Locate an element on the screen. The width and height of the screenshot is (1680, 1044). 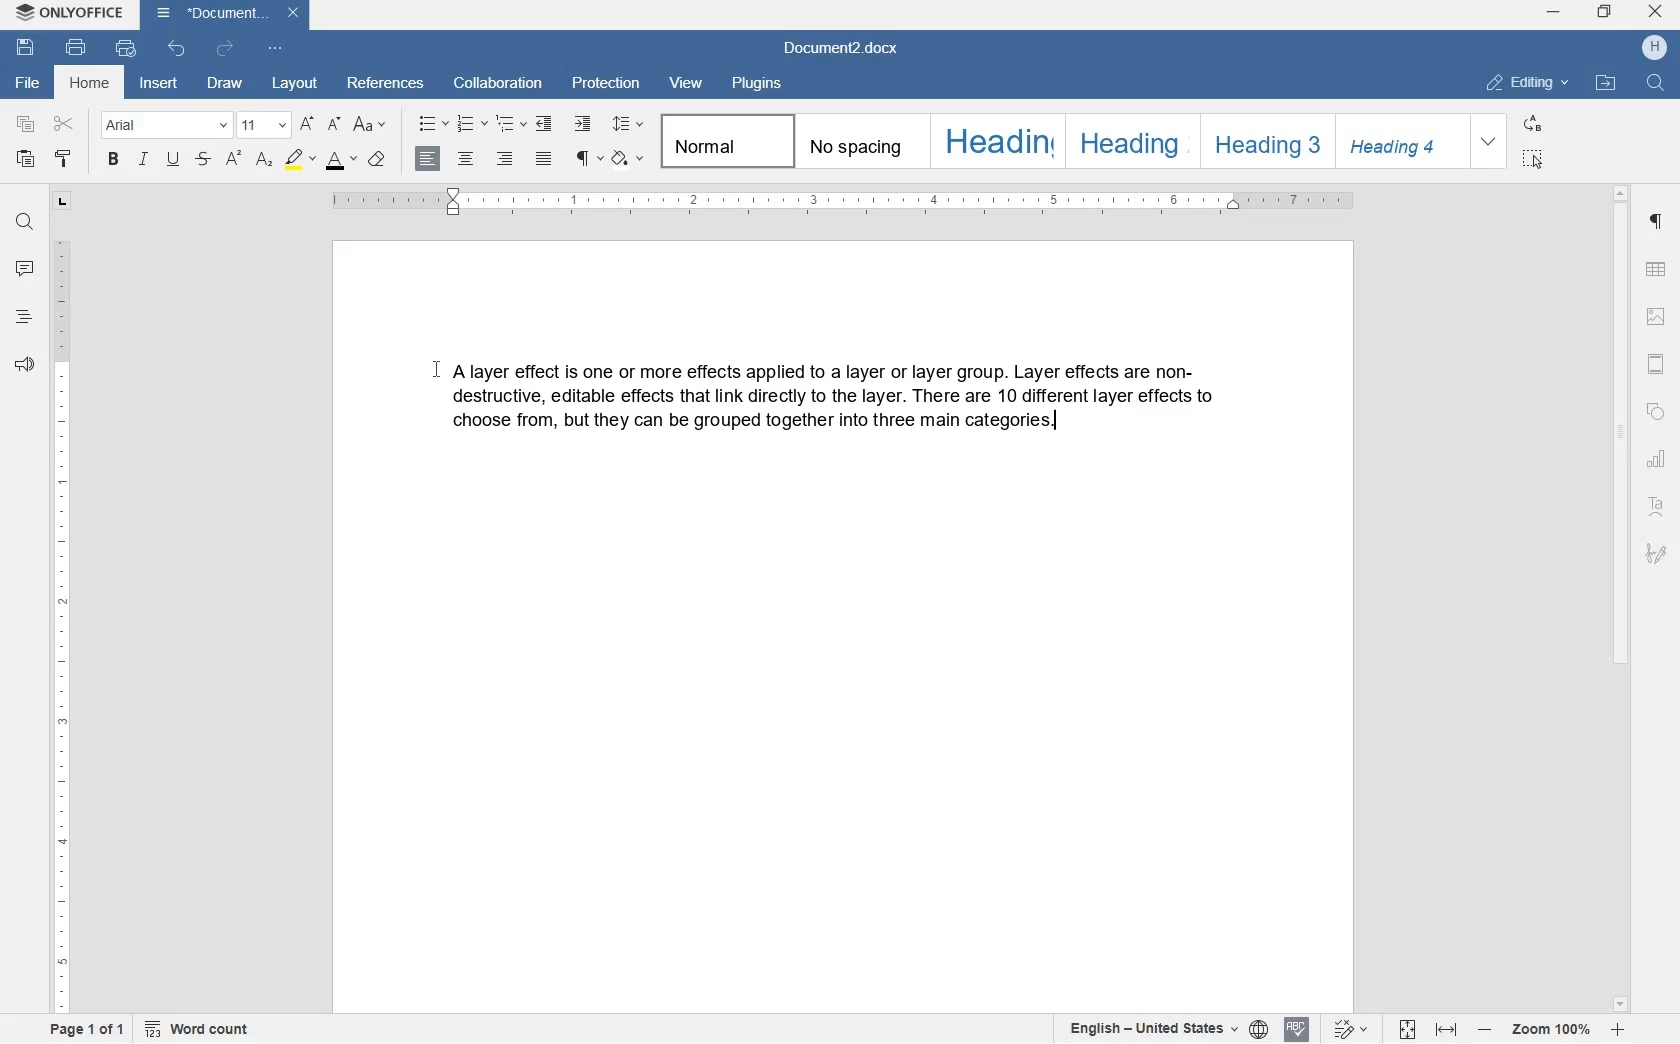
decrease indent is located at coordinates (548, 123).